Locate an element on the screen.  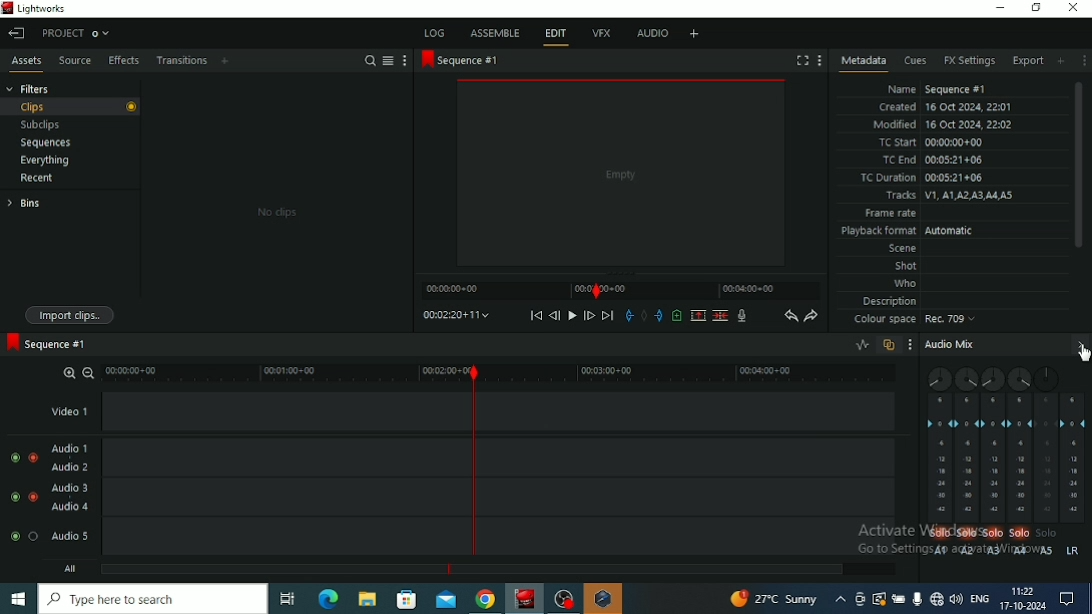
Task View is located at coordinates (288, 599).